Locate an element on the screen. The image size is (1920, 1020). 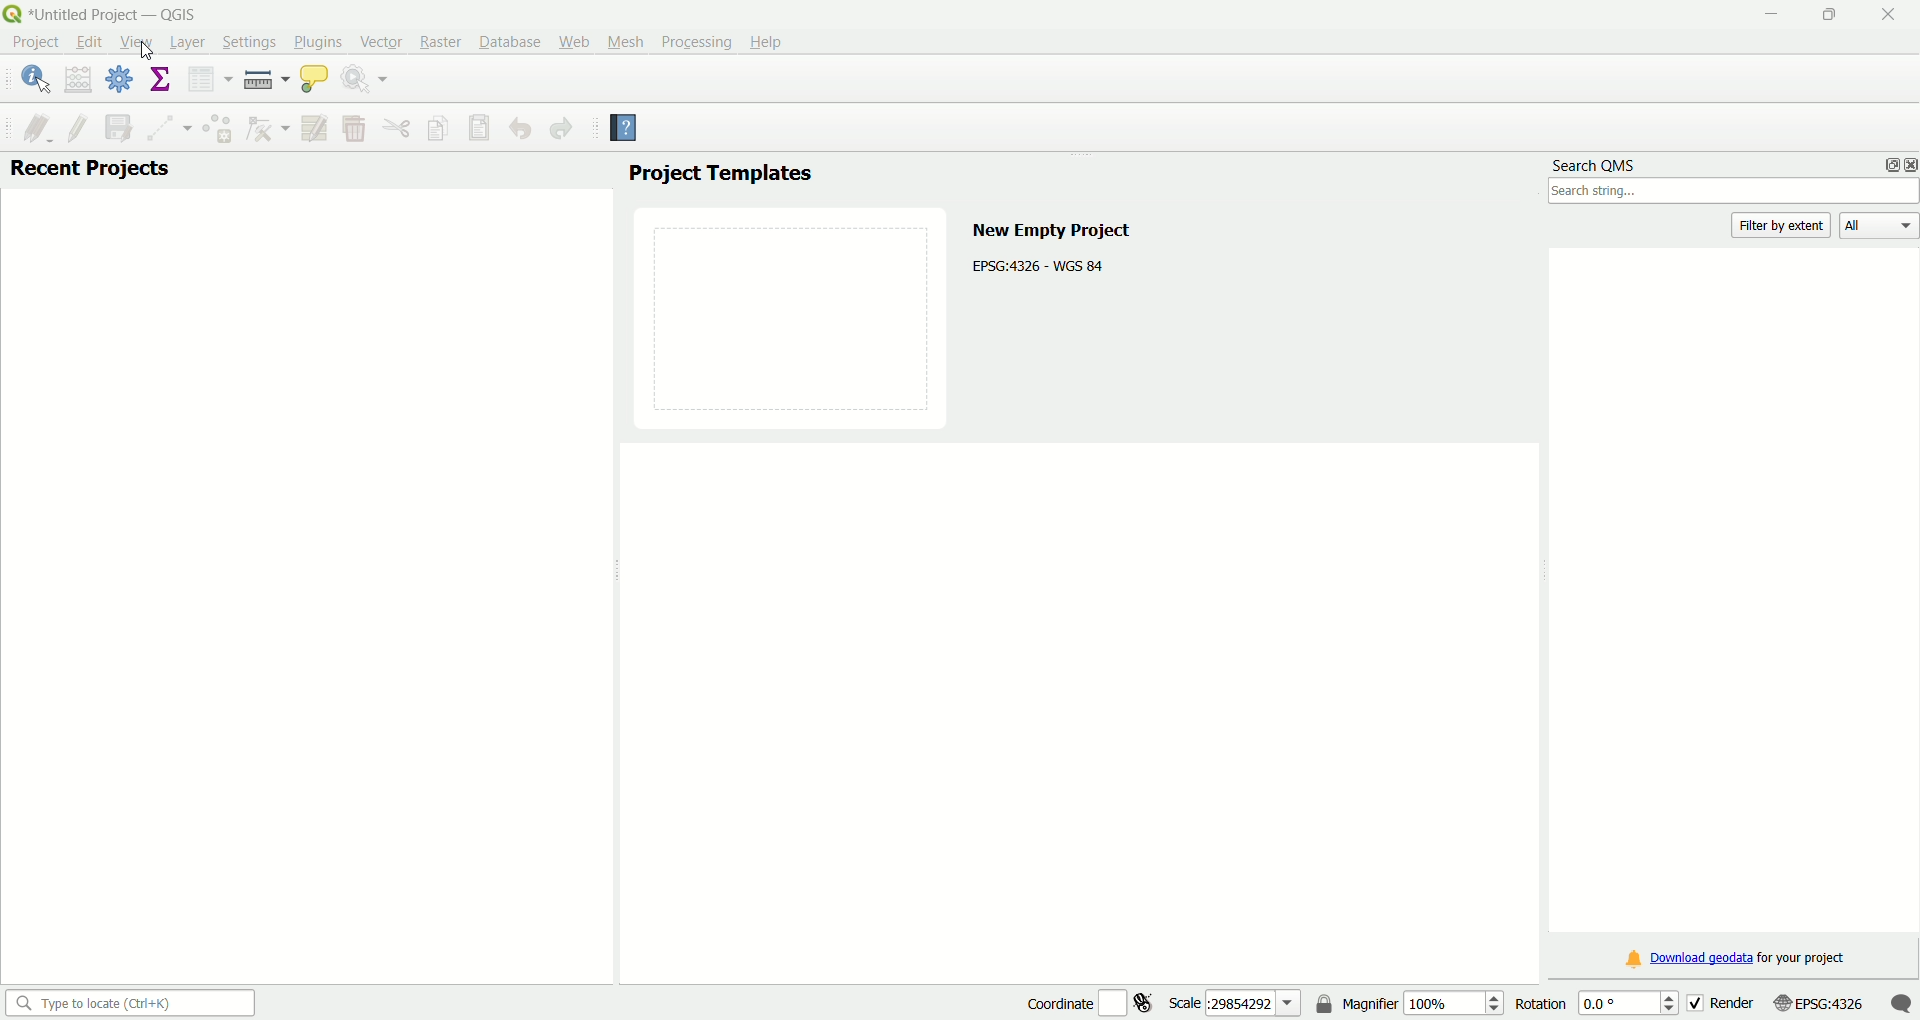
digitized with segment is located at coordinates (164, 127).